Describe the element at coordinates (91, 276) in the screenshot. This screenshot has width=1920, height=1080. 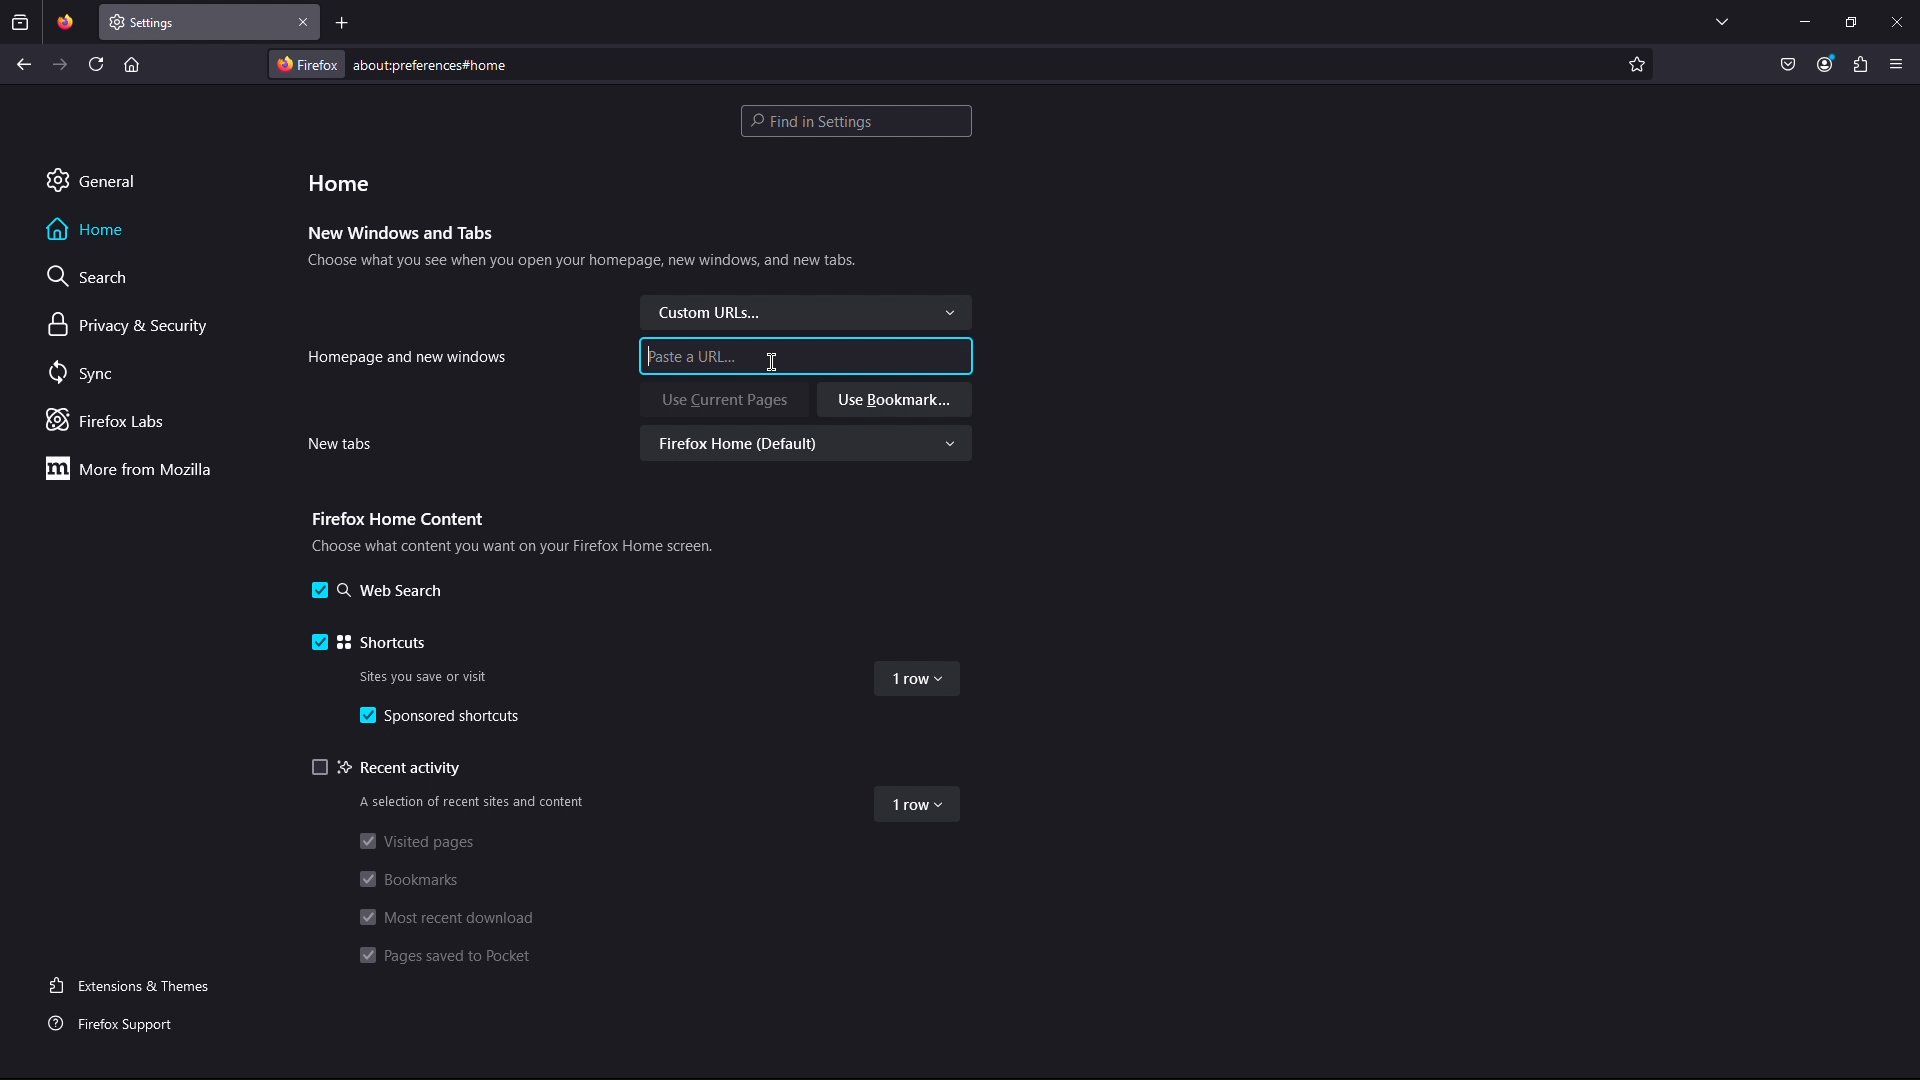
I see `Search` at that location.